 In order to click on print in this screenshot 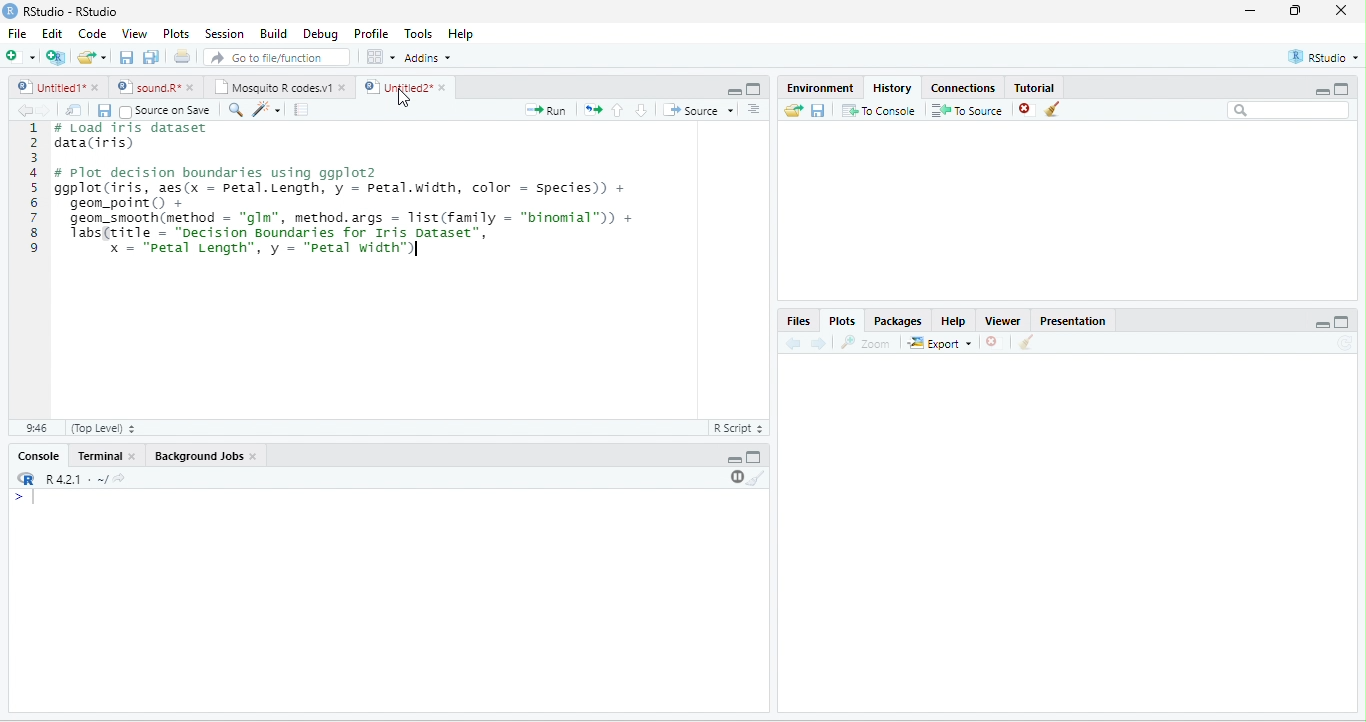, I will do `click(181, 56)`.